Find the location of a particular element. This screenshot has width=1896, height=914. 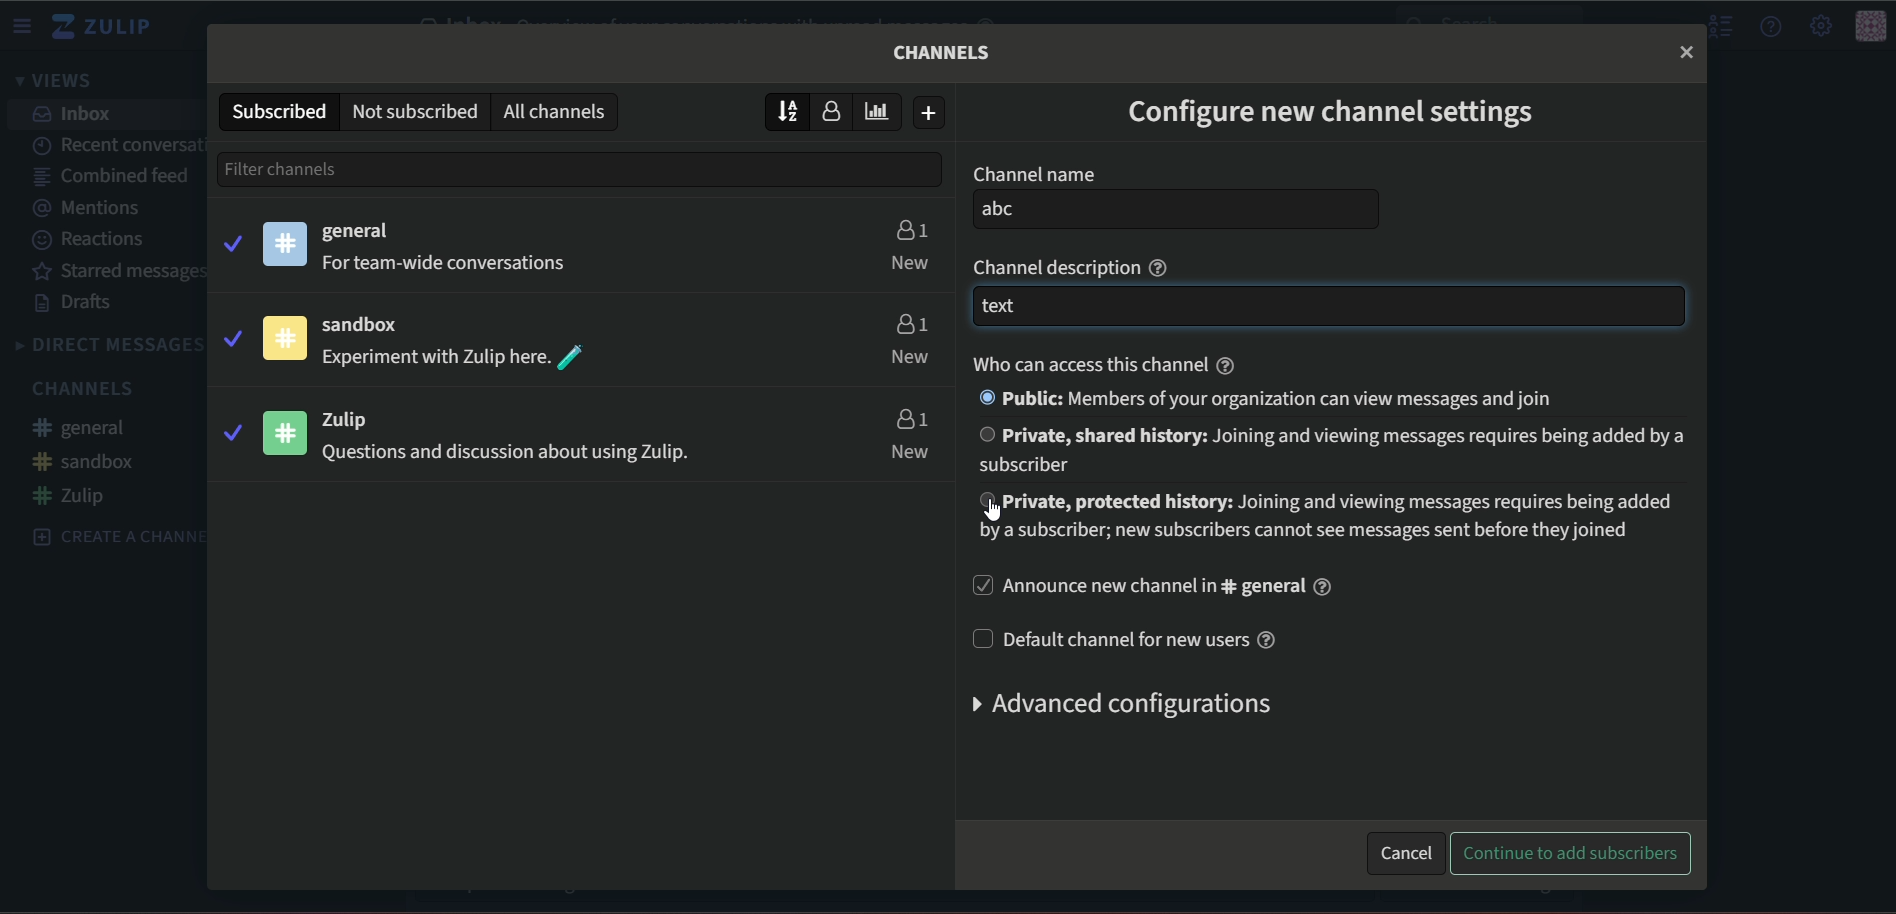

new is located at coordinates (910, 358).